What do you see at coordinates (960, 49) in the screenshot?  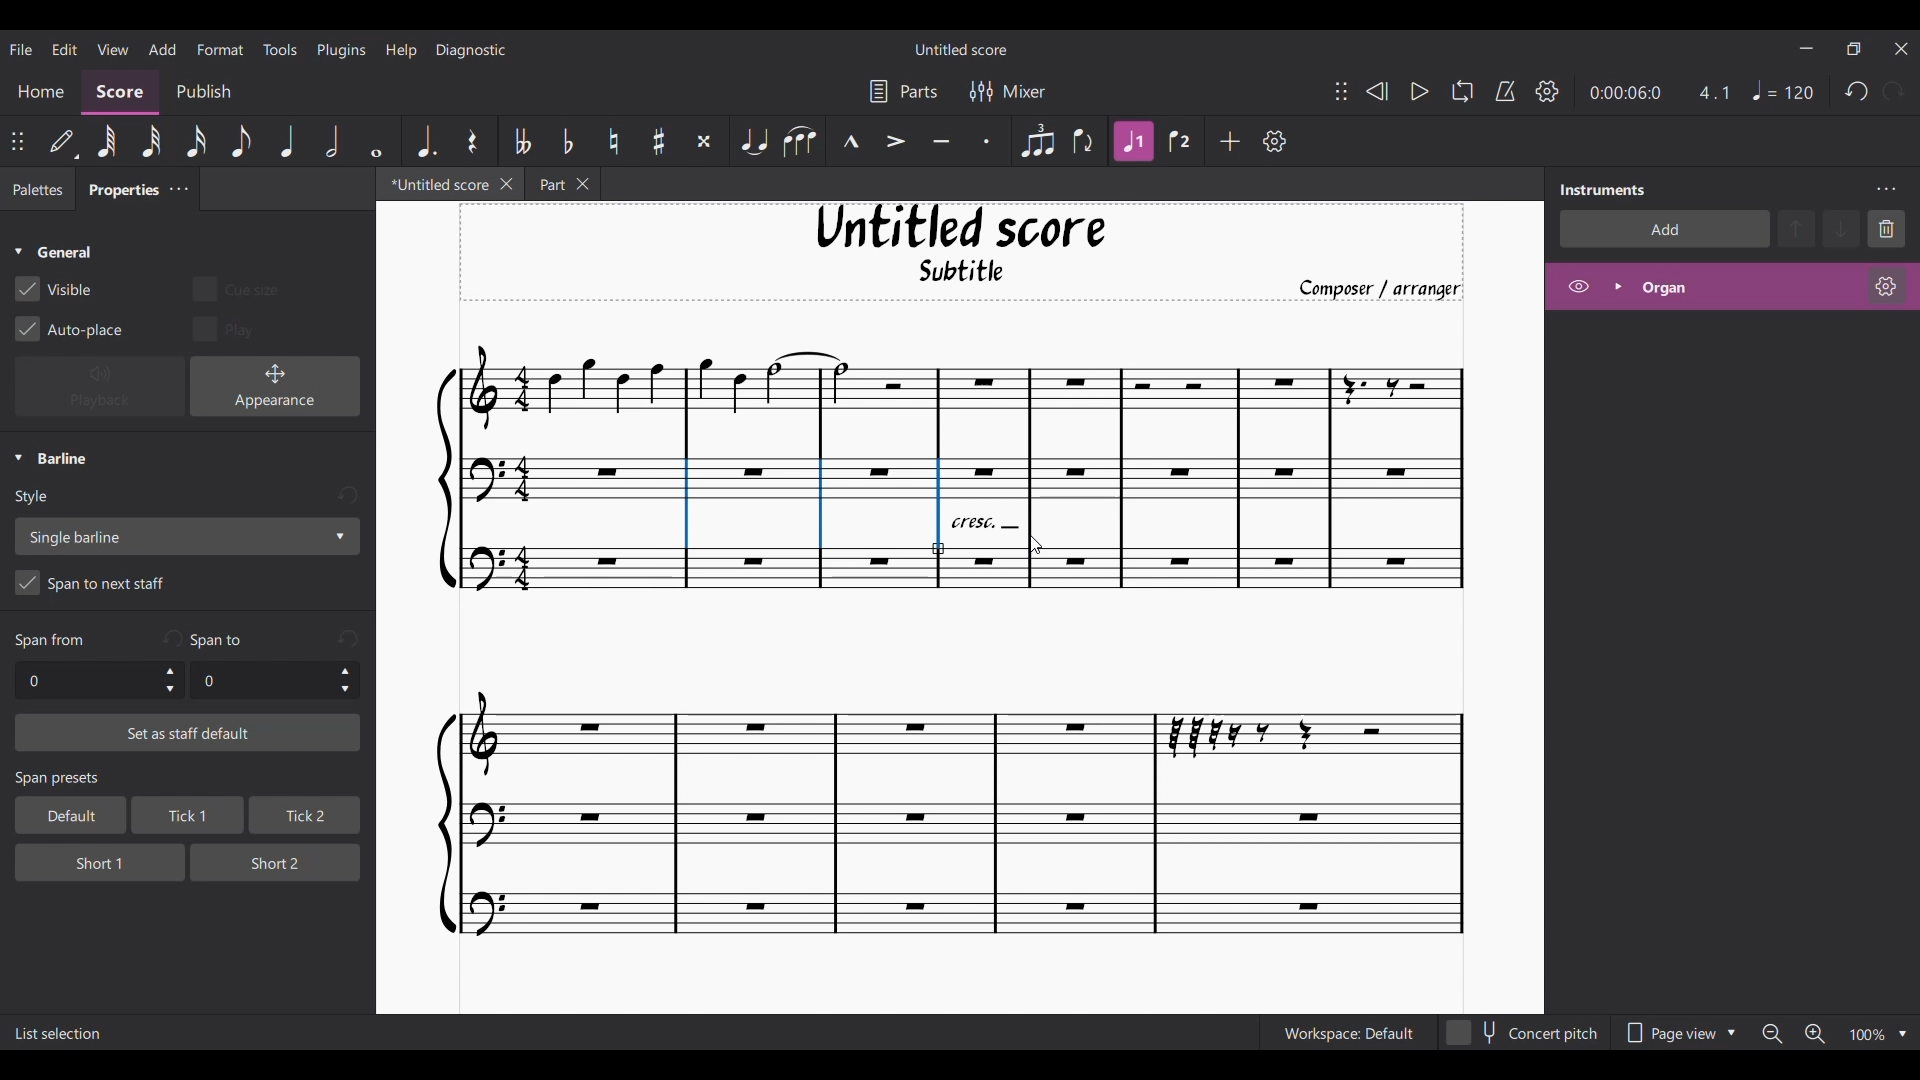 I see `Score title` at bounding box center [960, 49].